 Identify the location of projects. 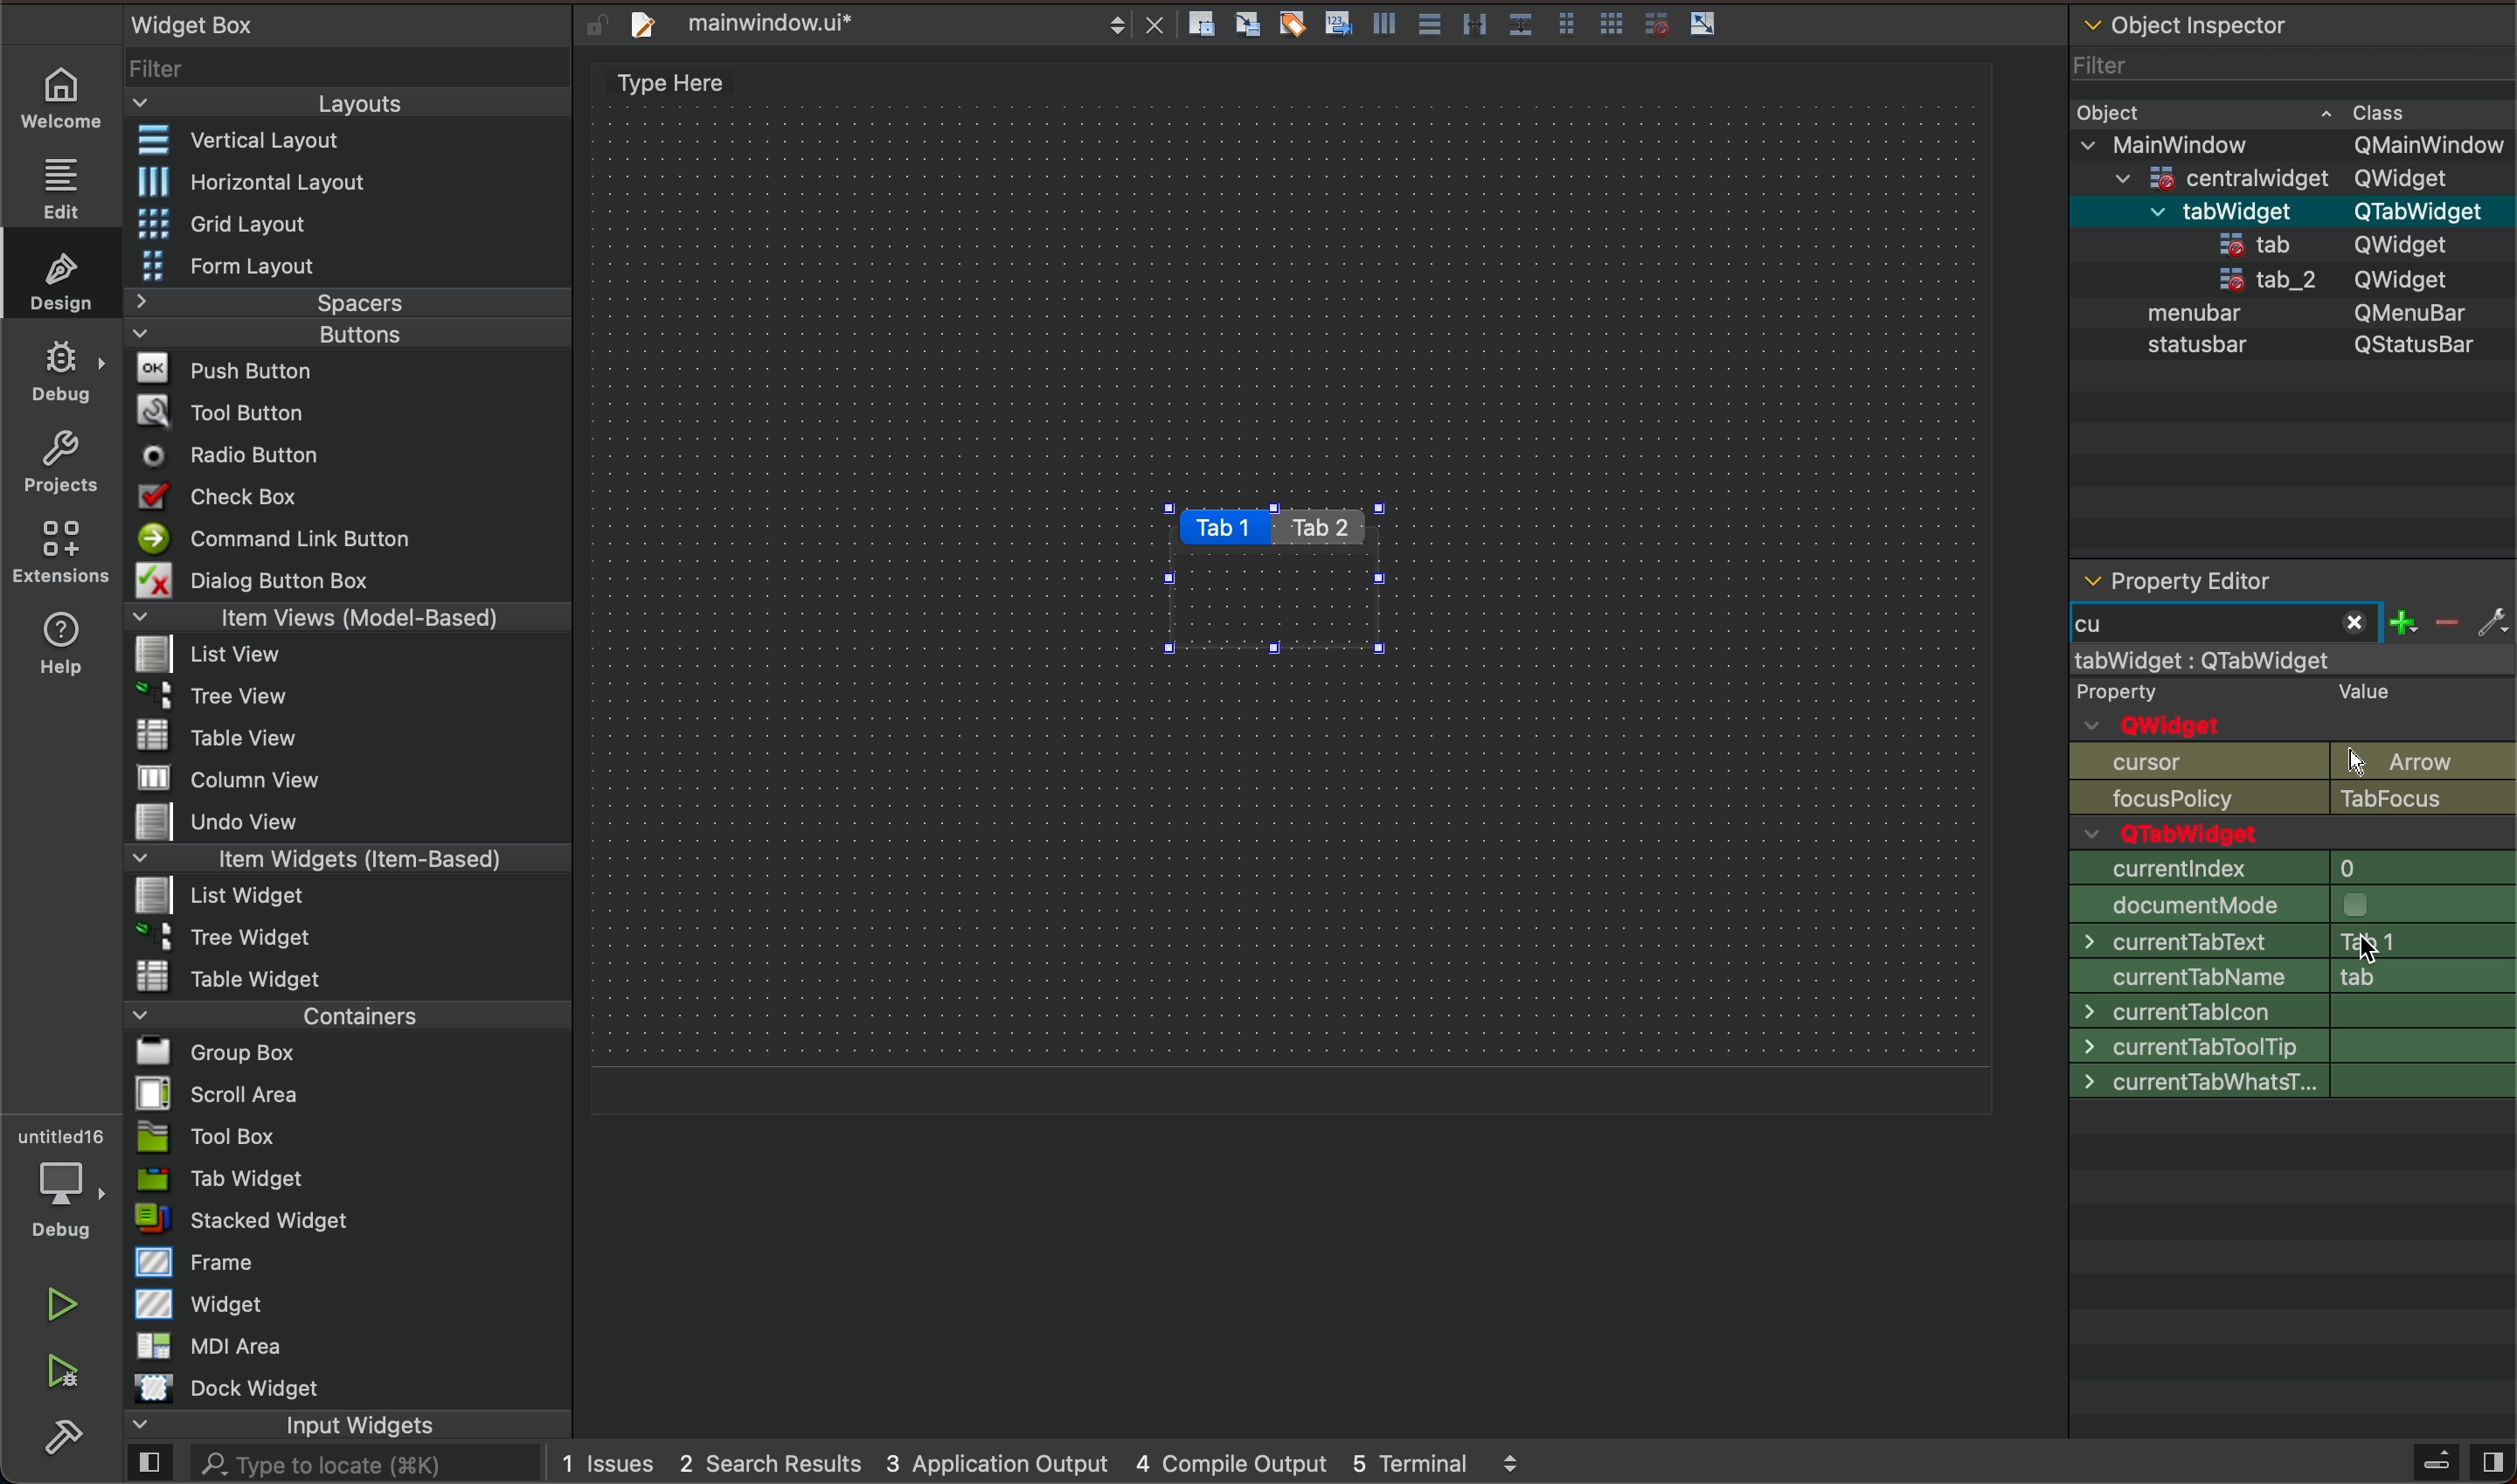
(63, 461).